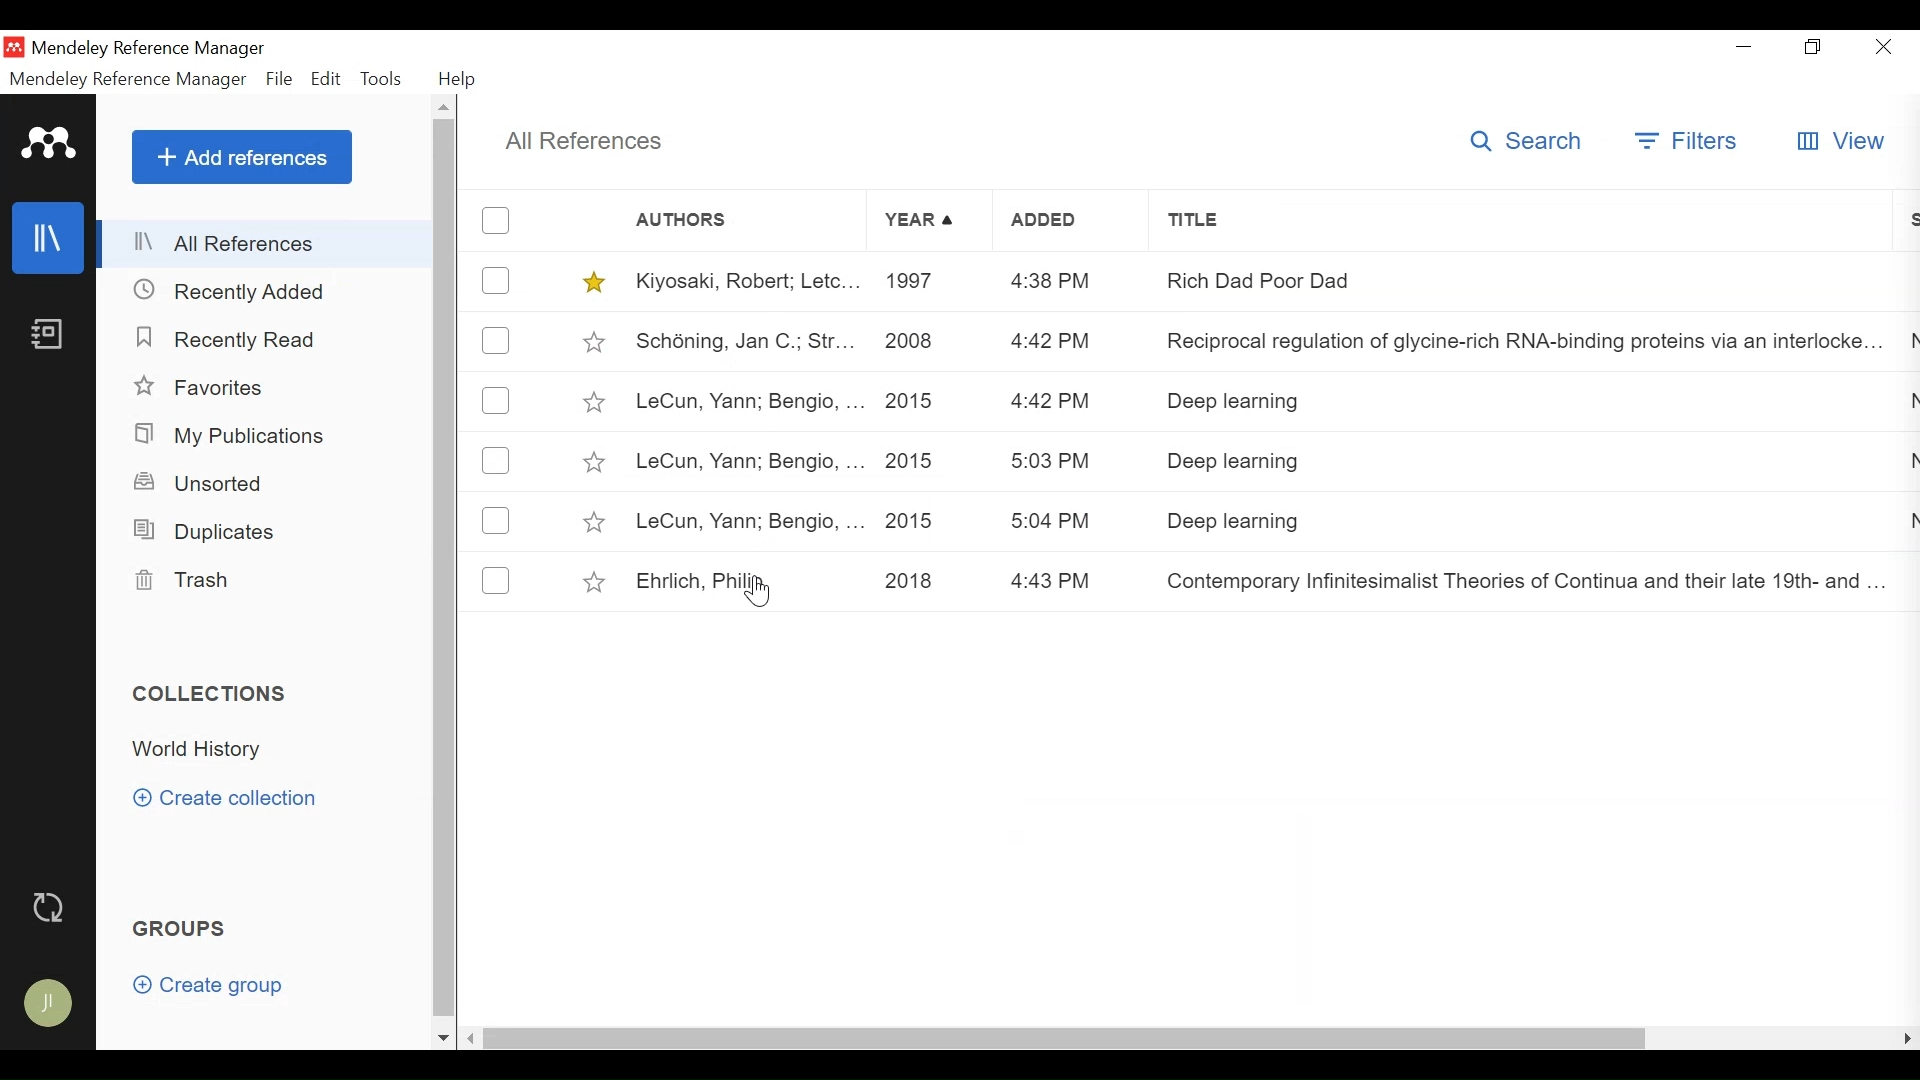  What do you see at coordinates (1053, 464) in the screenshot?
I see `5:03 PM` at bounding box center [1053, 464].